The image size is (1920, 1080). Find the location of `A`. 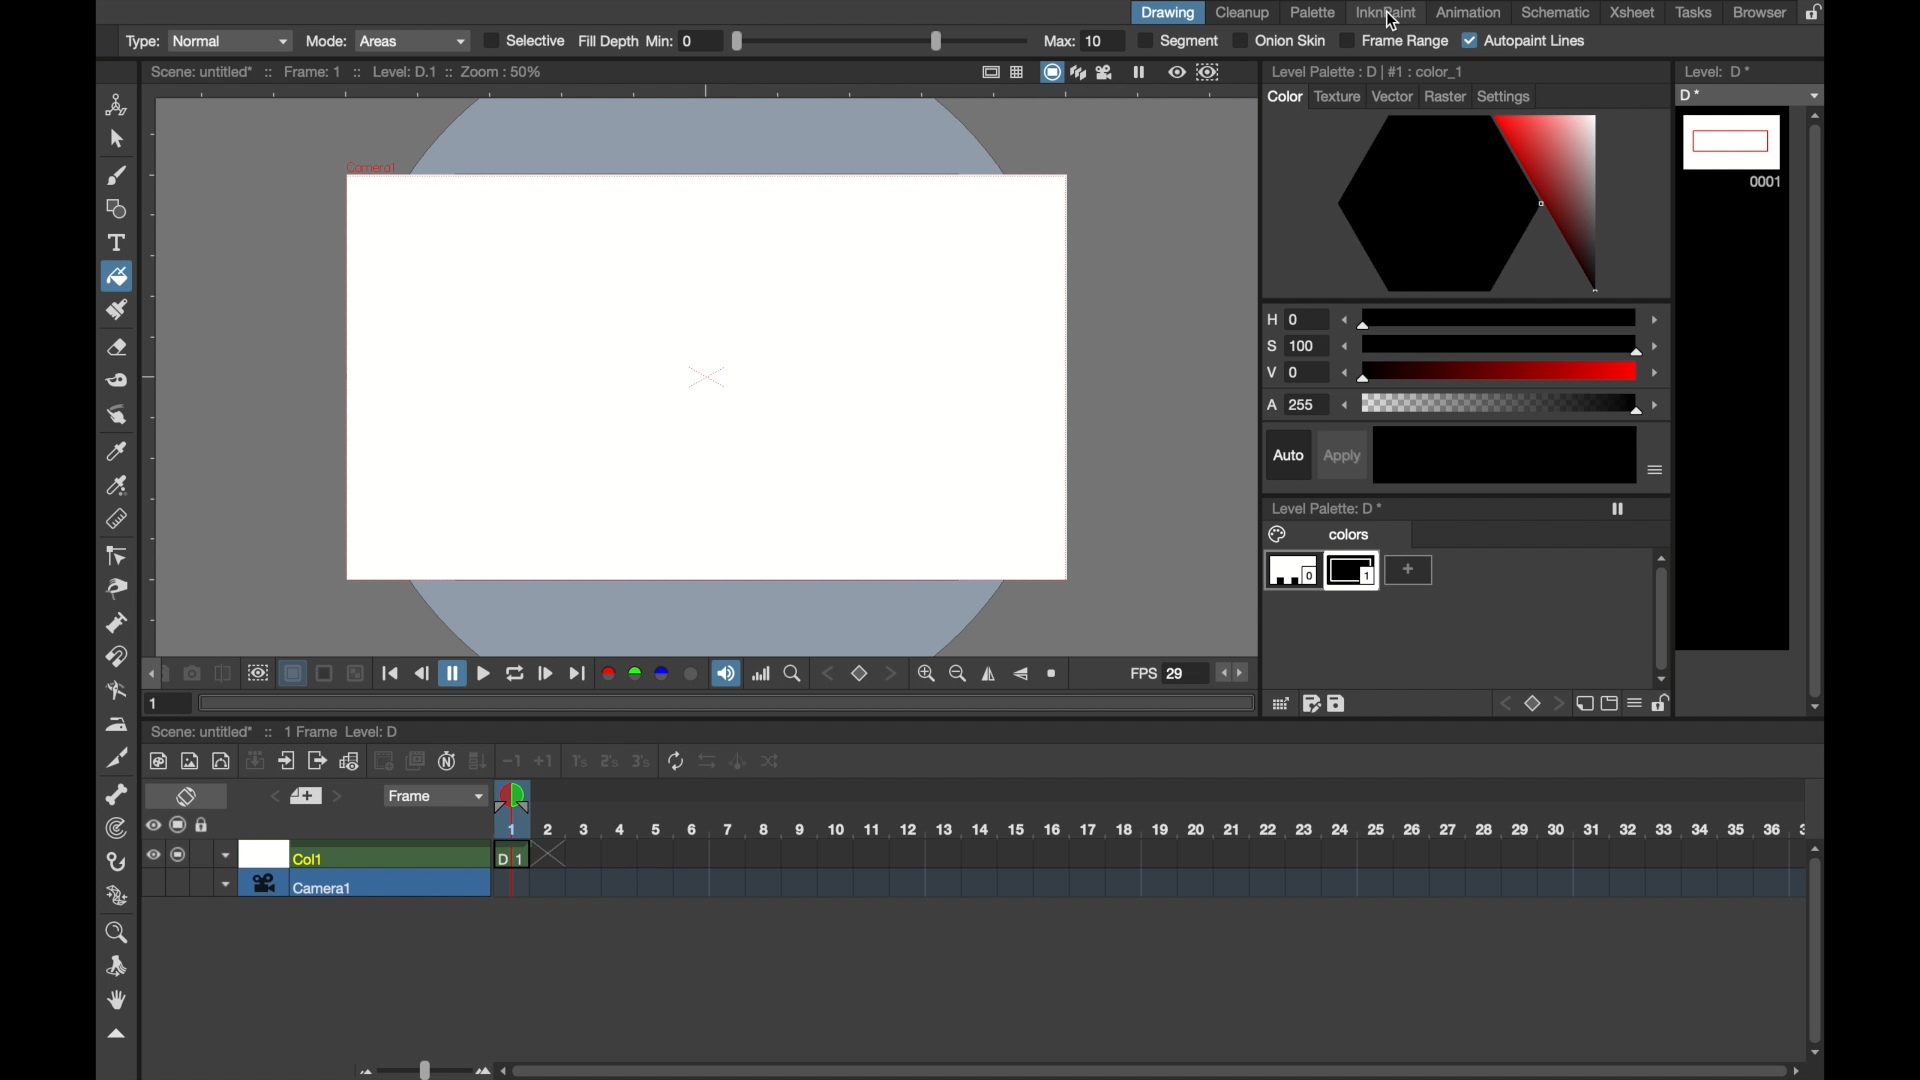

A is located at coordinates (1295, 406).